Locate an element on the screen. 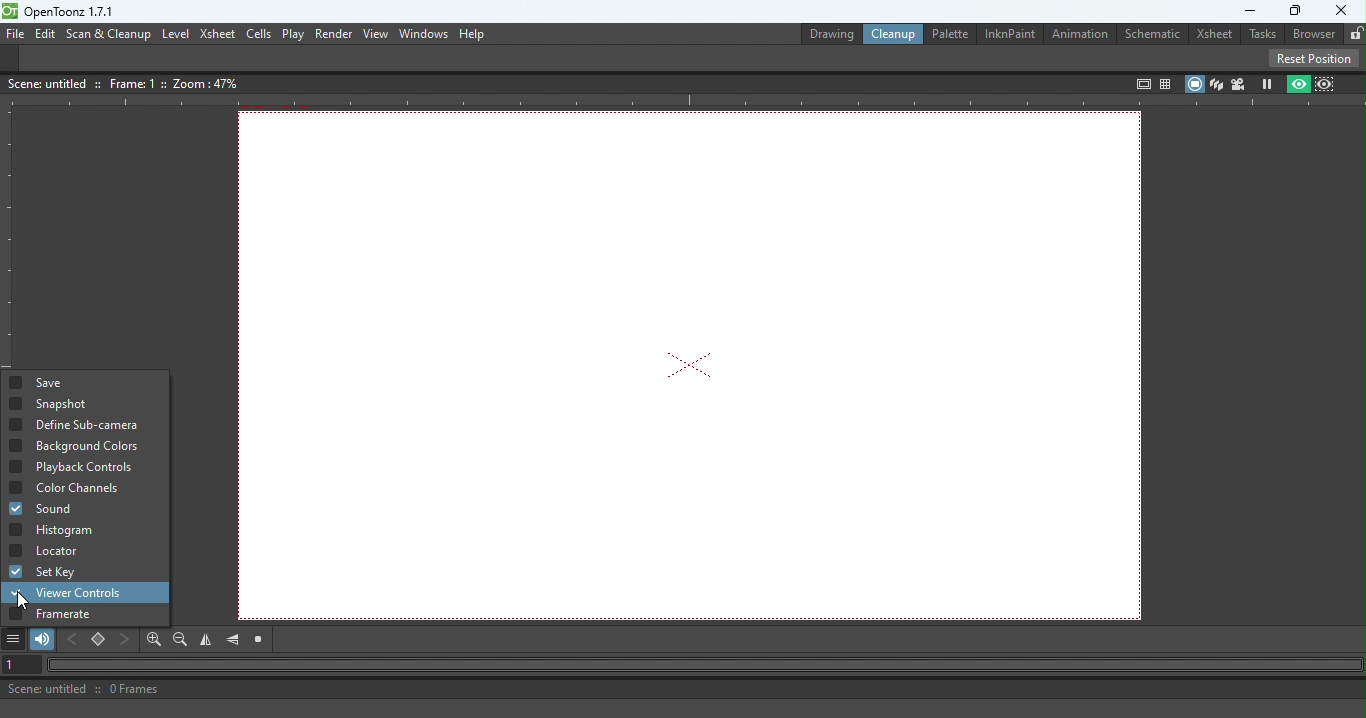  Background color is located at coordinates (102, 445).